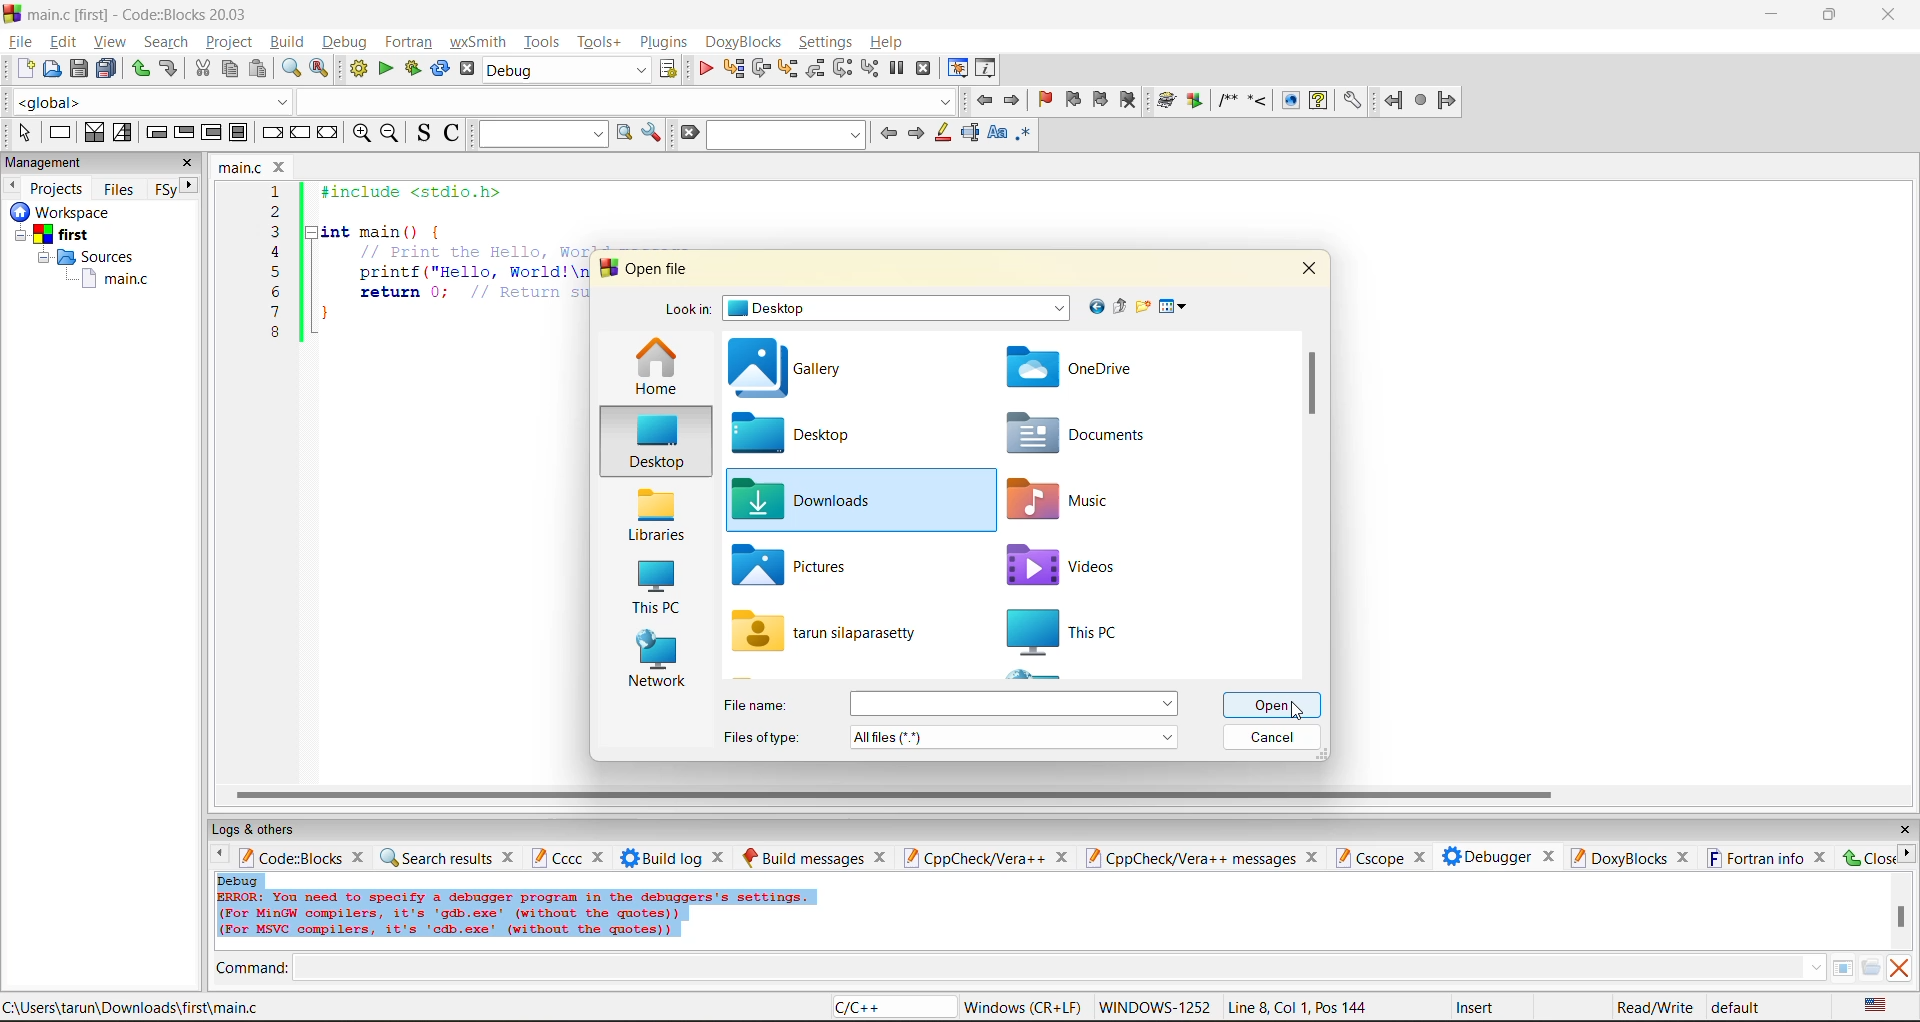 Image resolution: width=1920 pixels, height=1022 pixels. I want to click on return 0, so click(473, 292).